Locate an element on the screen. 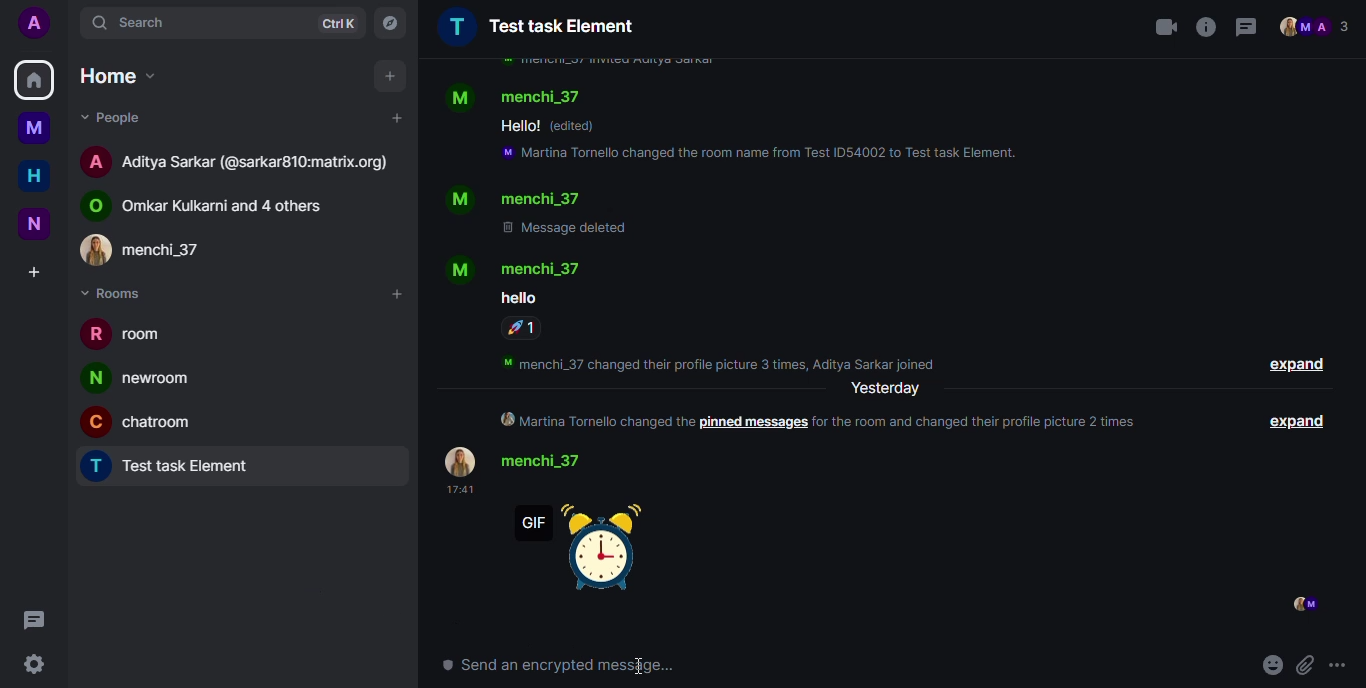  info- menchi-37 changed their profile picture. is located at coordinates (727, 361).